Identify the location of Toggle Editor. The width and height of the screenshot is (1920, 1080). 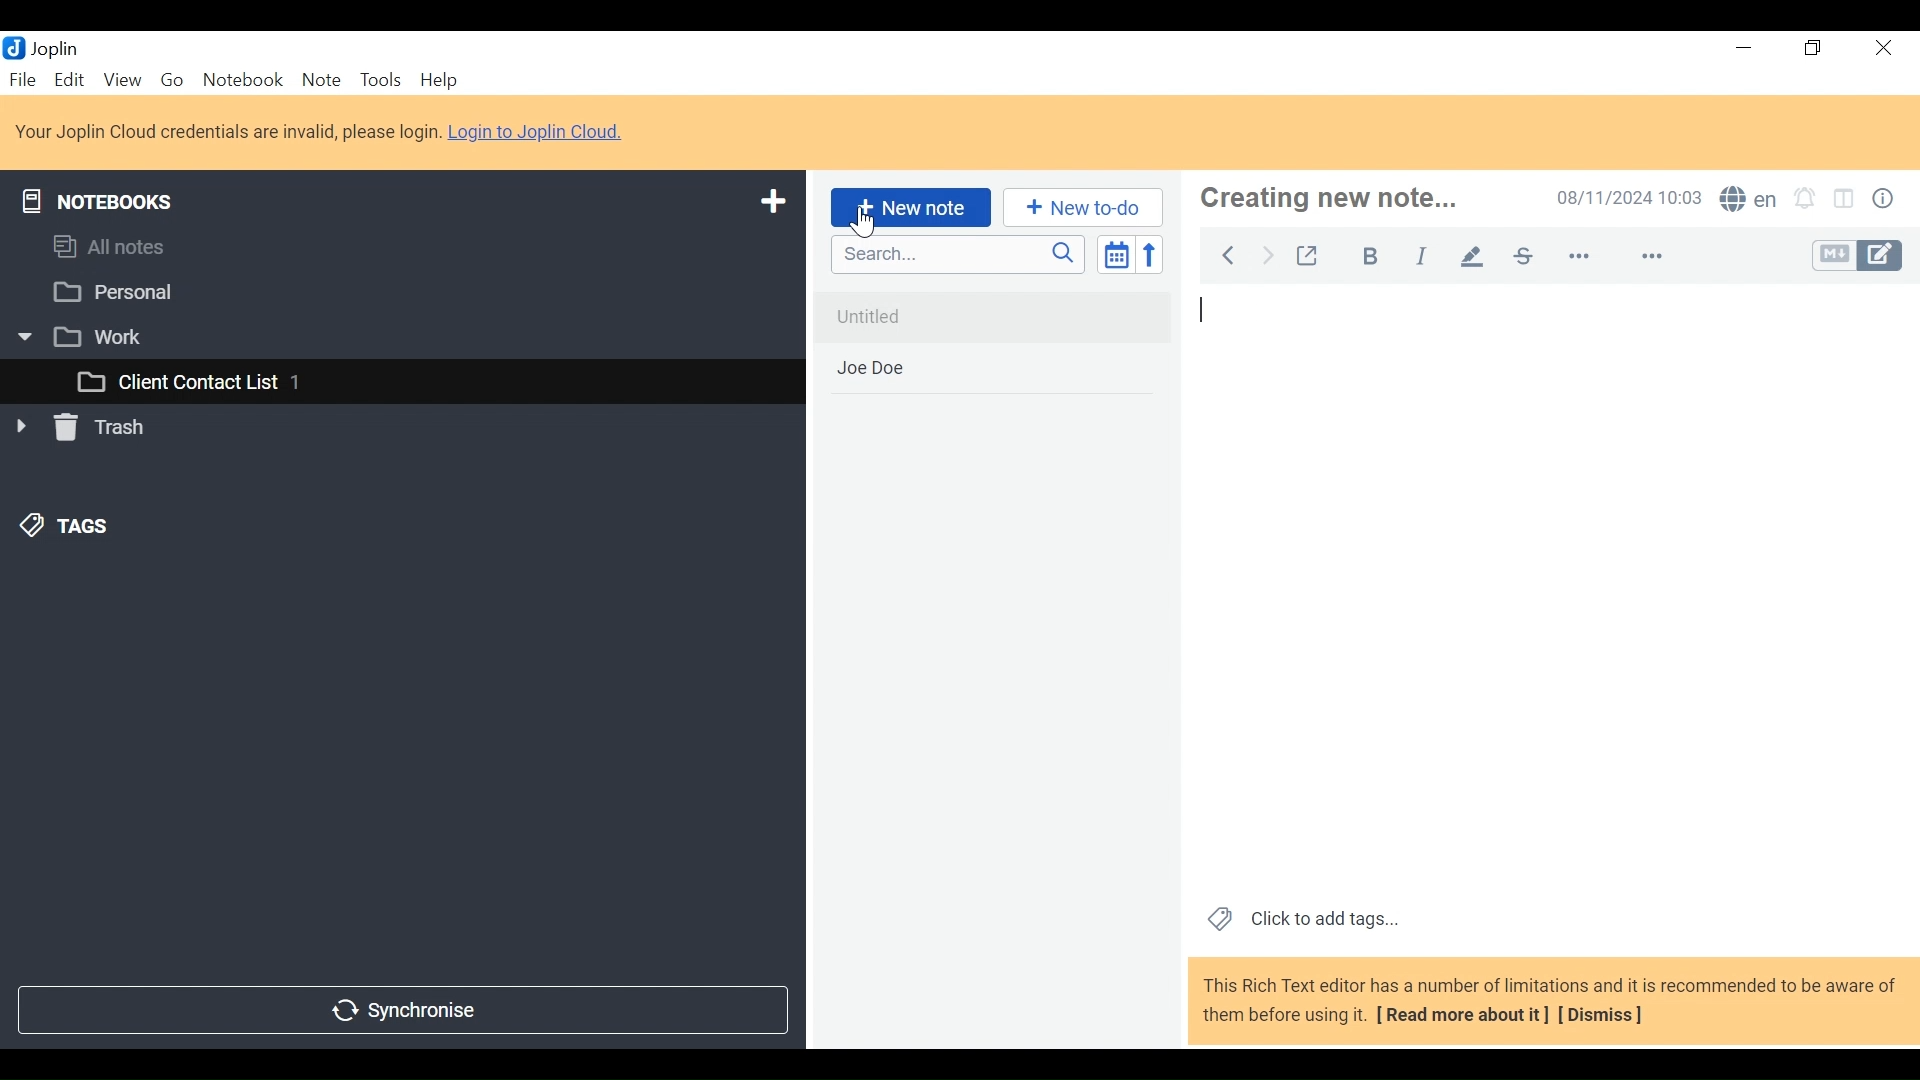
(1858, 254).